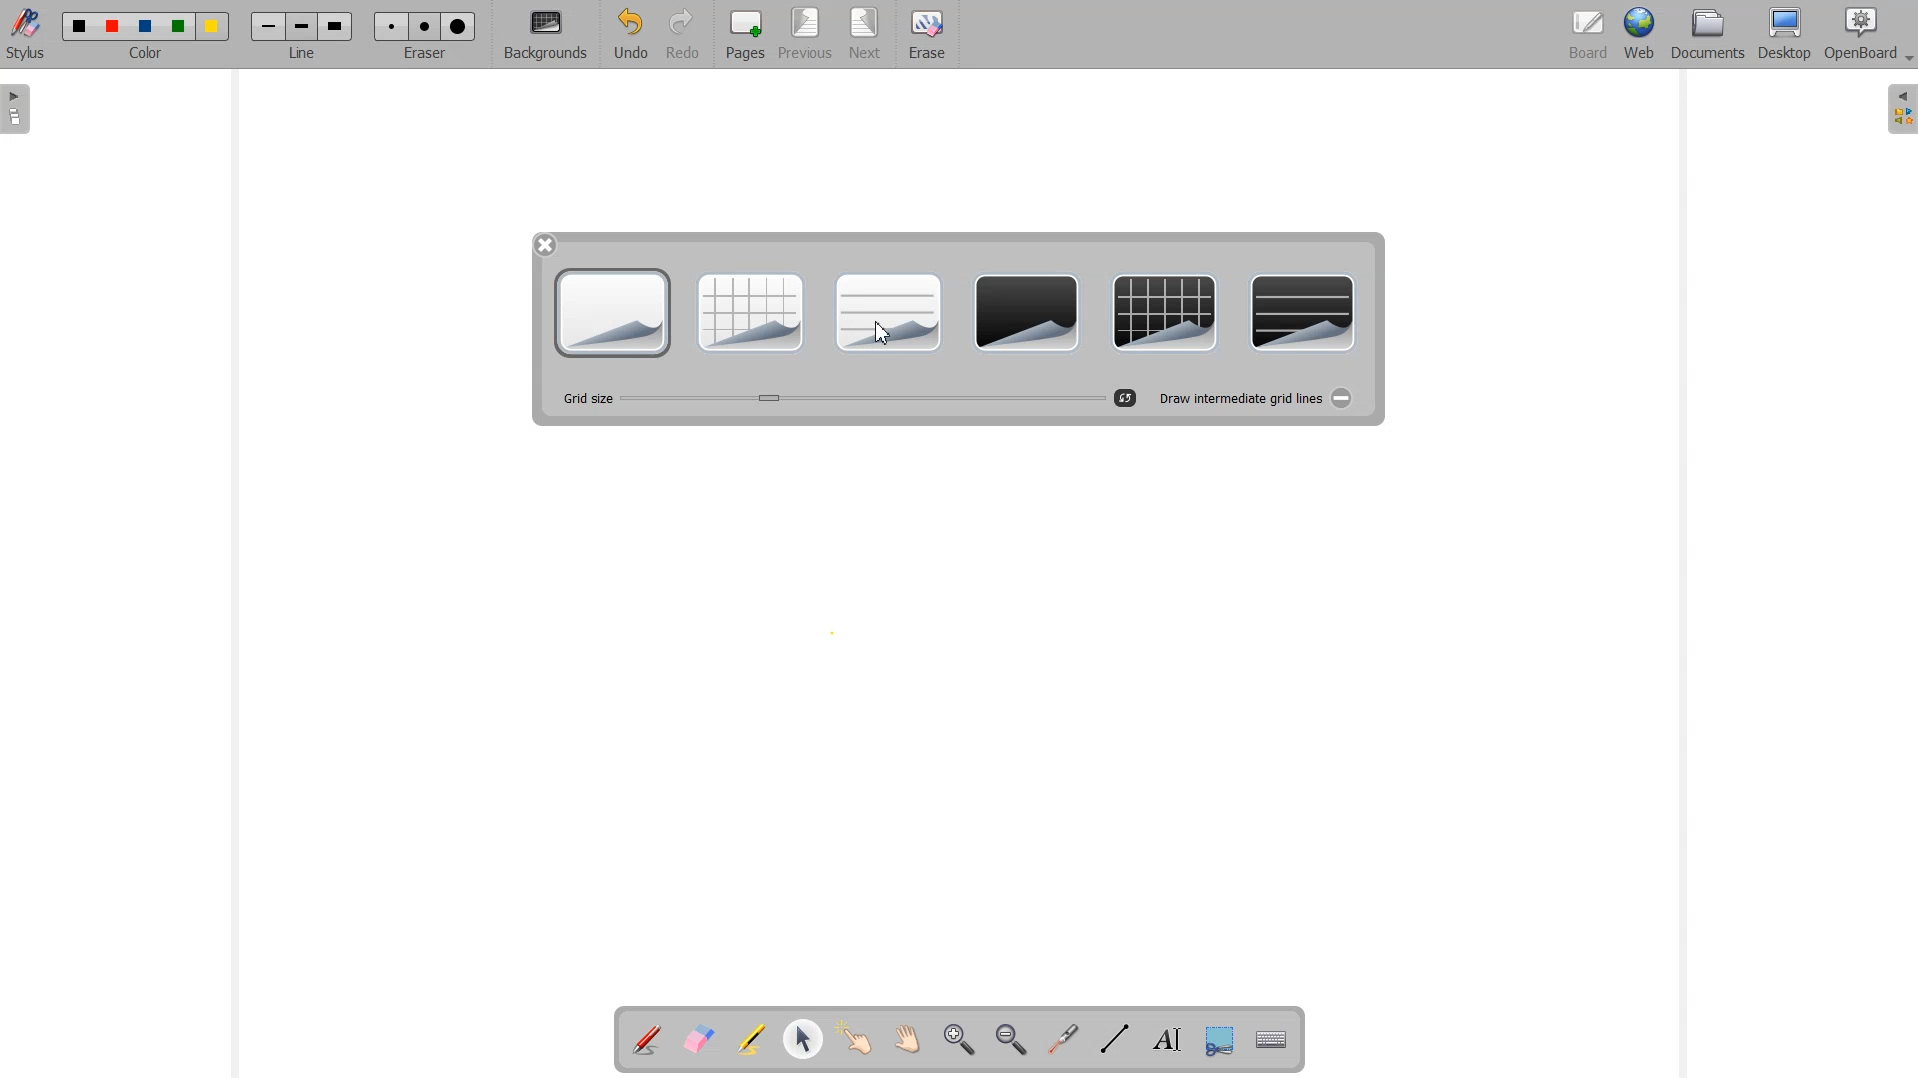  Describe the element at coordinates (1058, 1041) in the screenshot. I see `Virtual Laser Pointer` at that location.